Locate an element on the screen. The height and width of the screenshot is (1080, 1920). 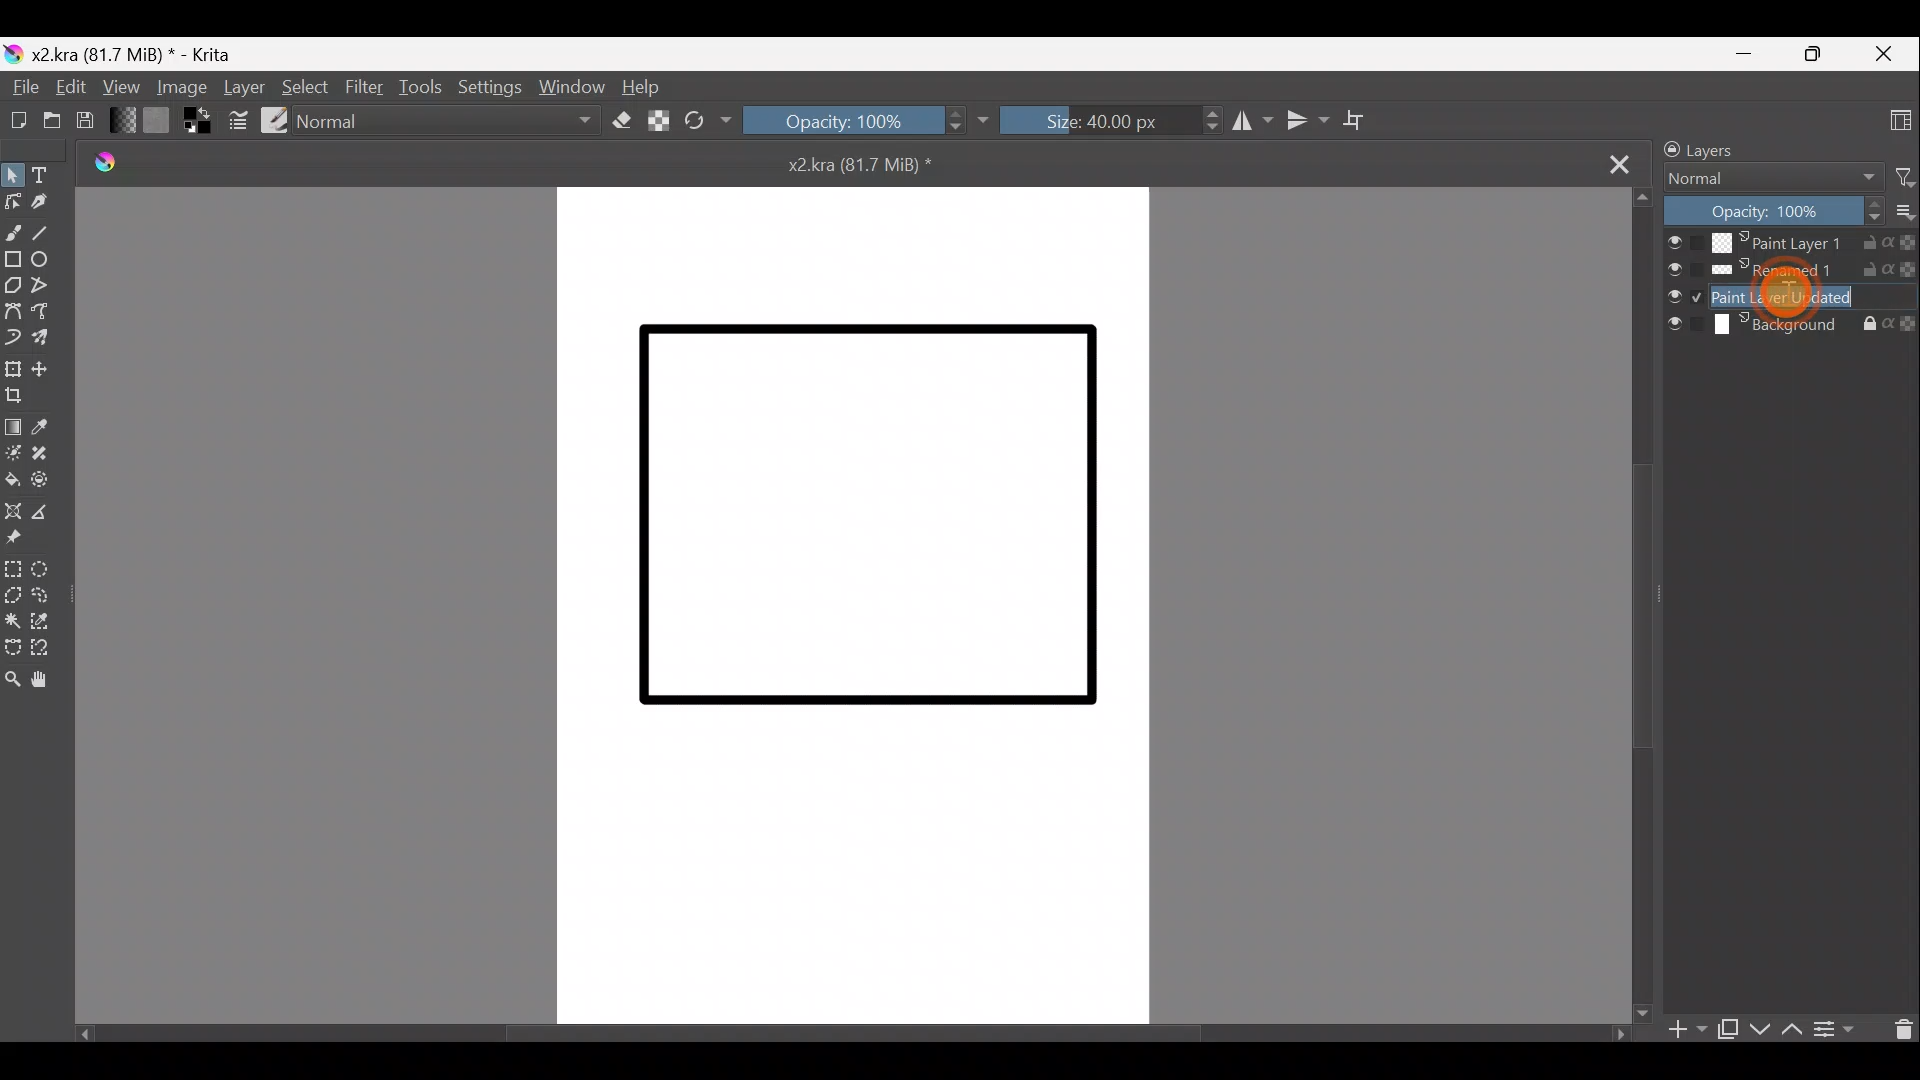
Fill a contiguous area of colour with colour/fill a selection is located at coordinates (12, 484).